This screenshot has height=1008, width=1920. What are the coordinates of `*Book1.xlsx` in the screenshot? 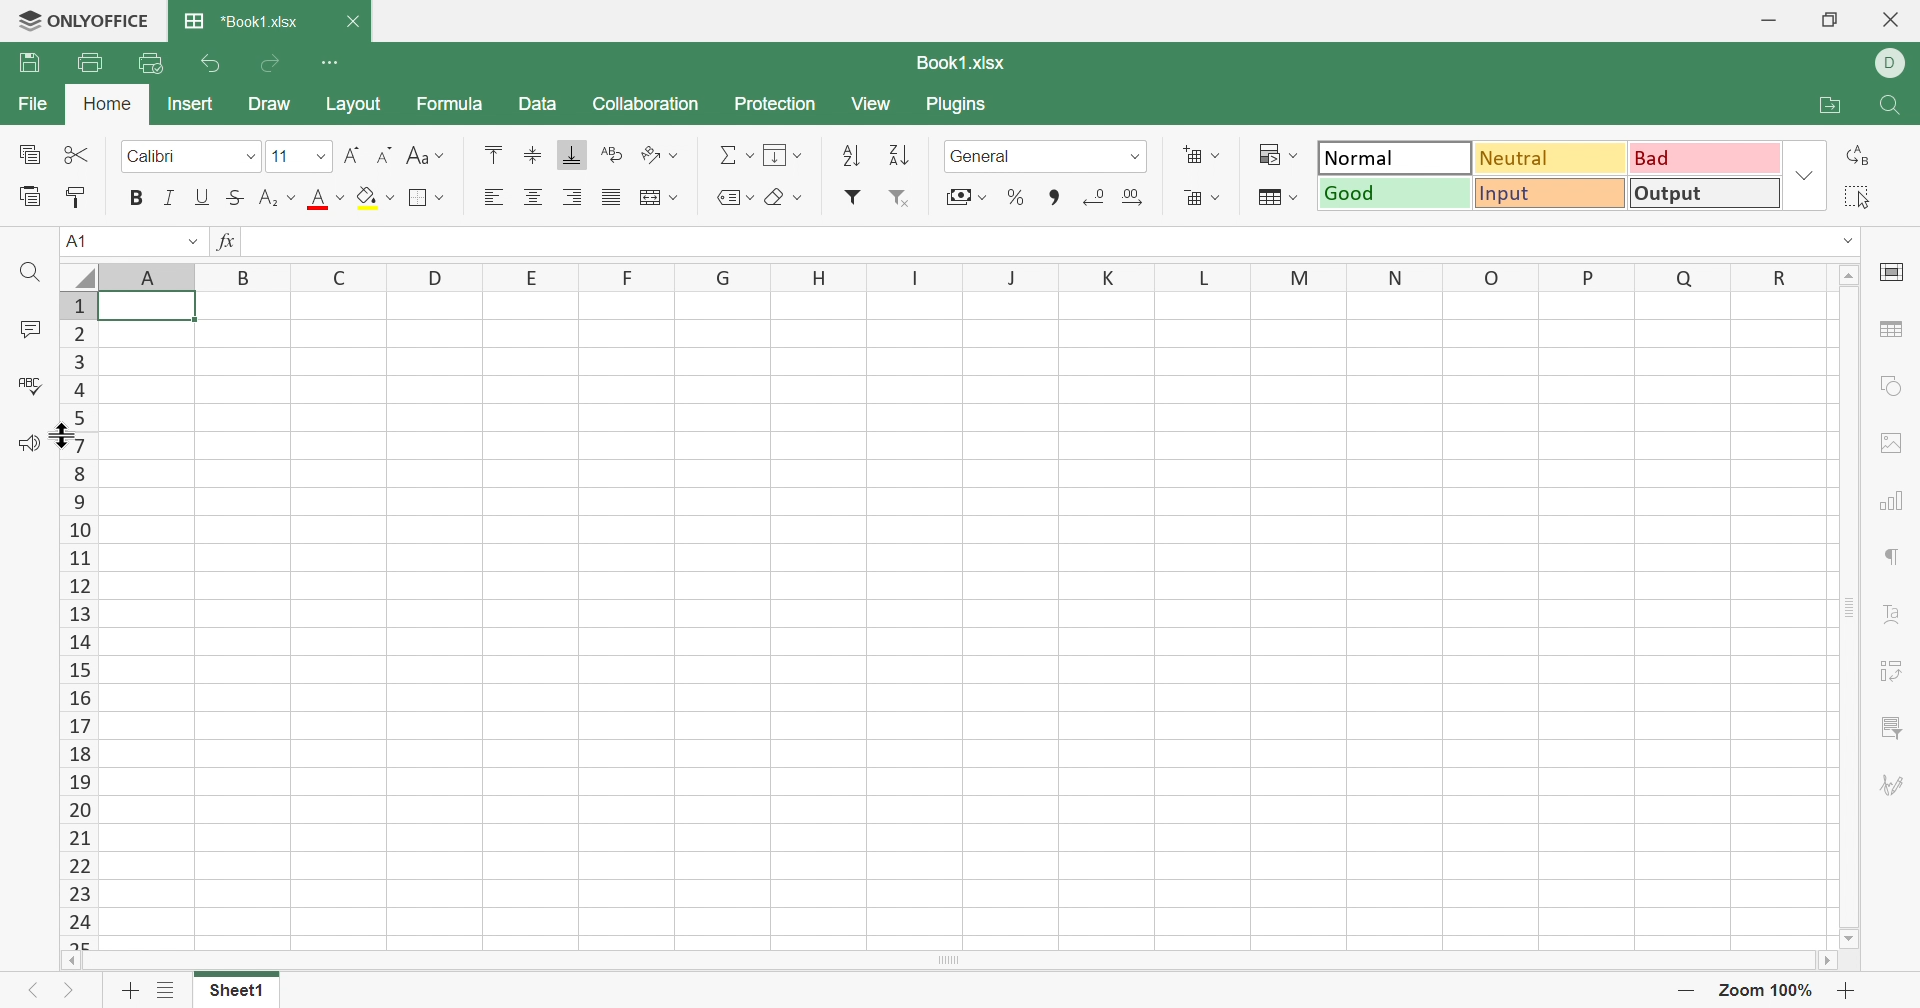 It's located at (241, 18).